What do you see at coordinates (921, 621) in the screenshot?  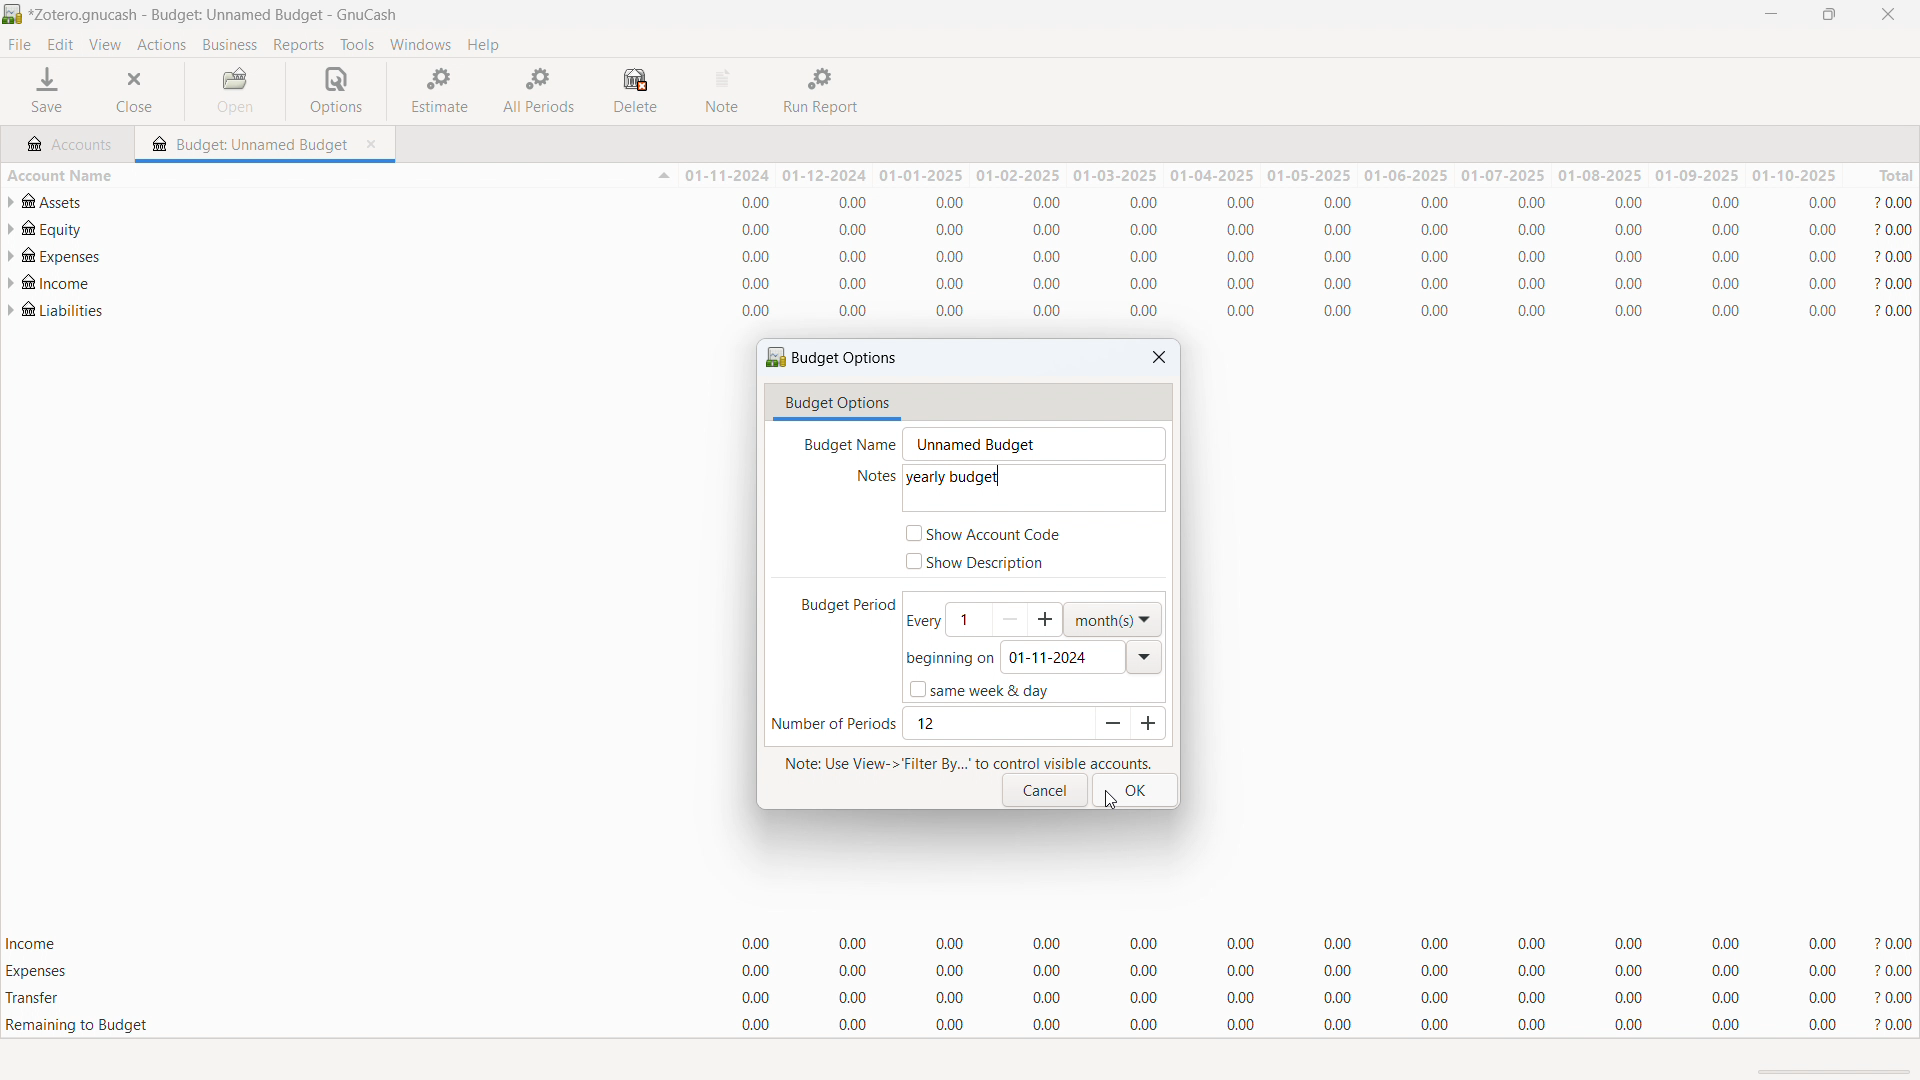 I see `every` at bounding box center [921, 621].